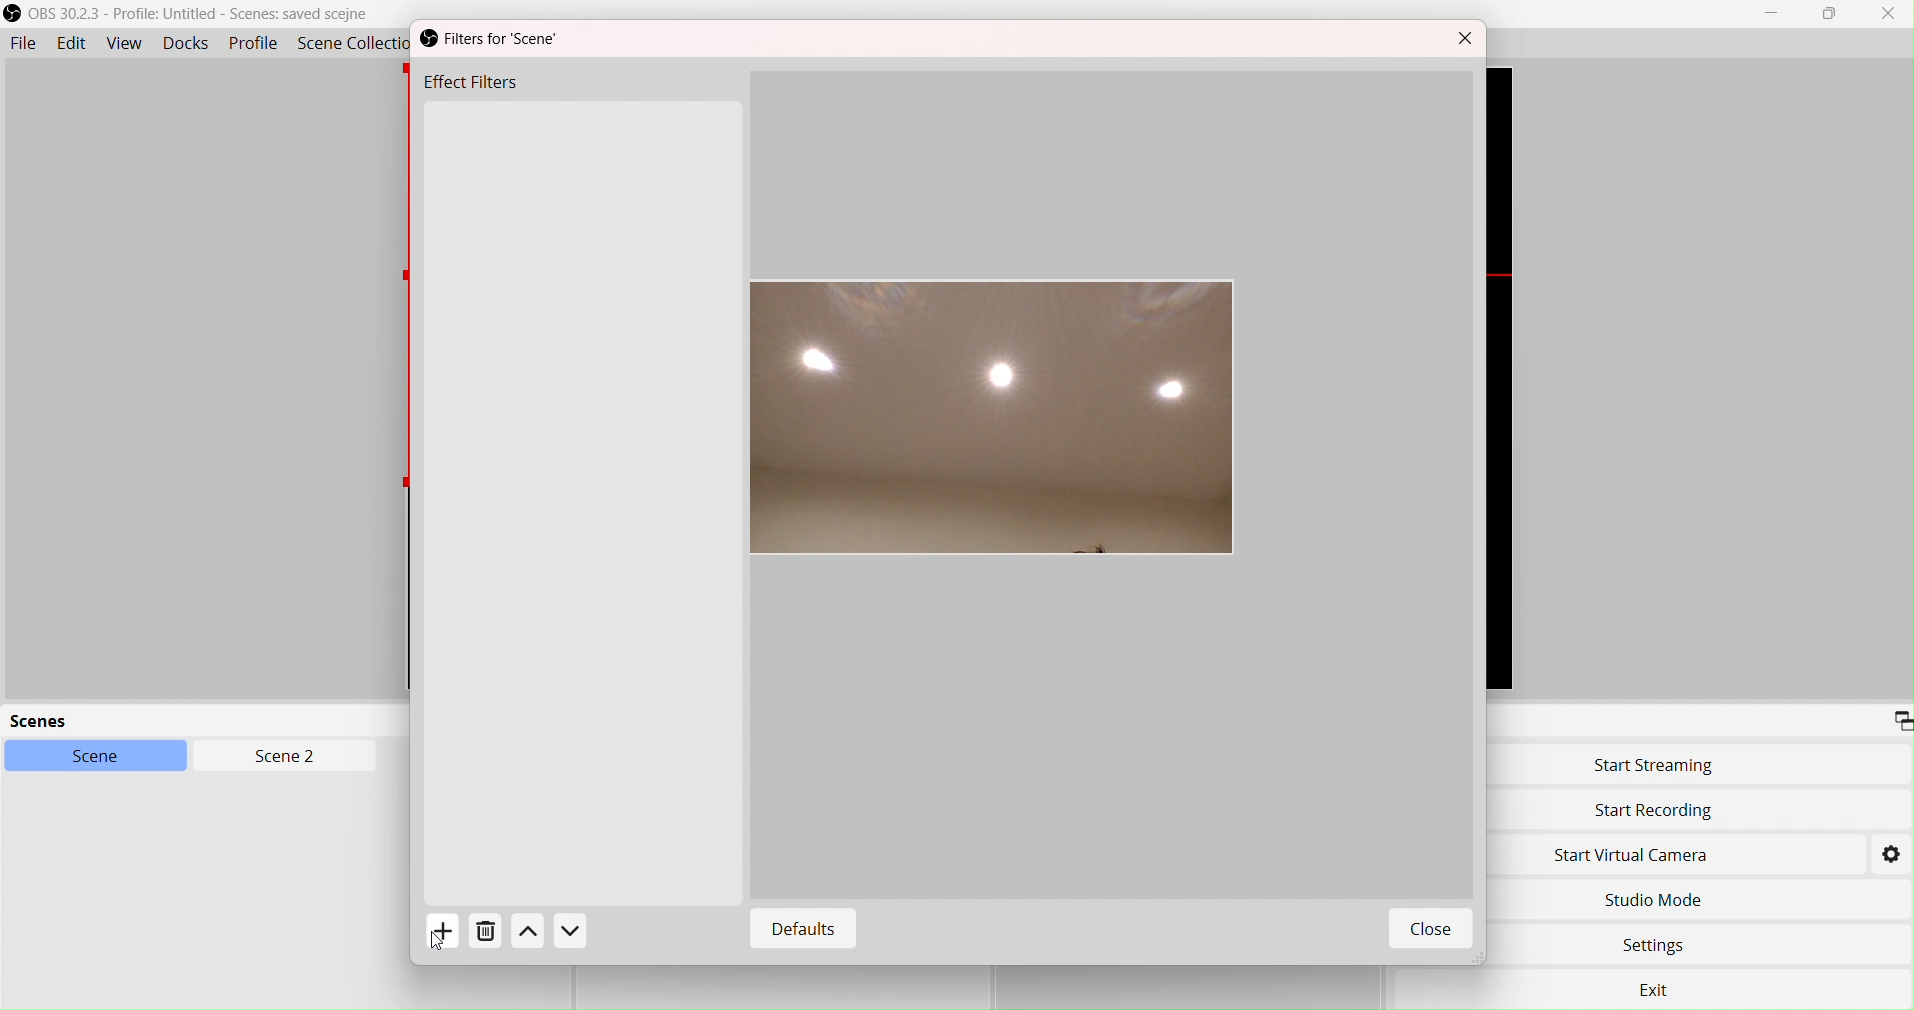  What do you see at coordinates (1655, 765) in the screenshot?
I see `Start Streaming` at bounding box center [1655, 765].